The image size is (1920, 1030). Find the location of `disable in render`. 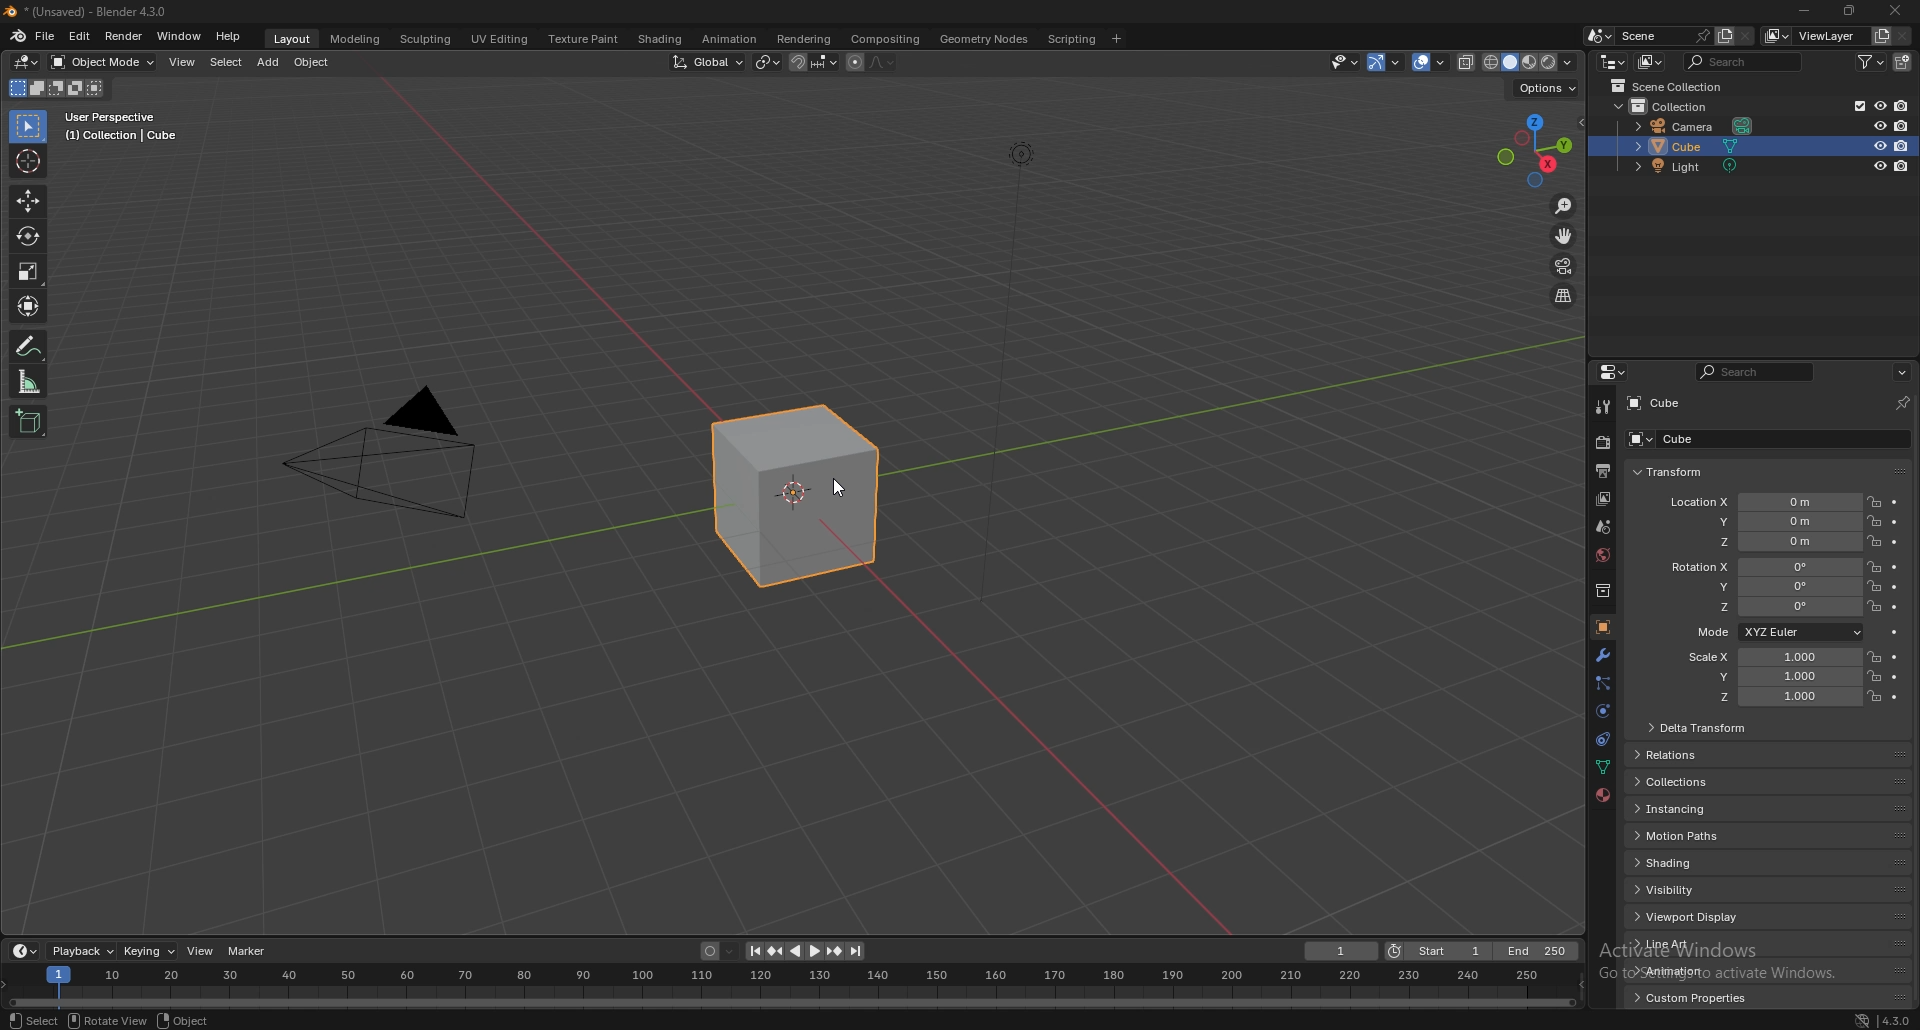

disable in render is located at coordinates (1902, 105).